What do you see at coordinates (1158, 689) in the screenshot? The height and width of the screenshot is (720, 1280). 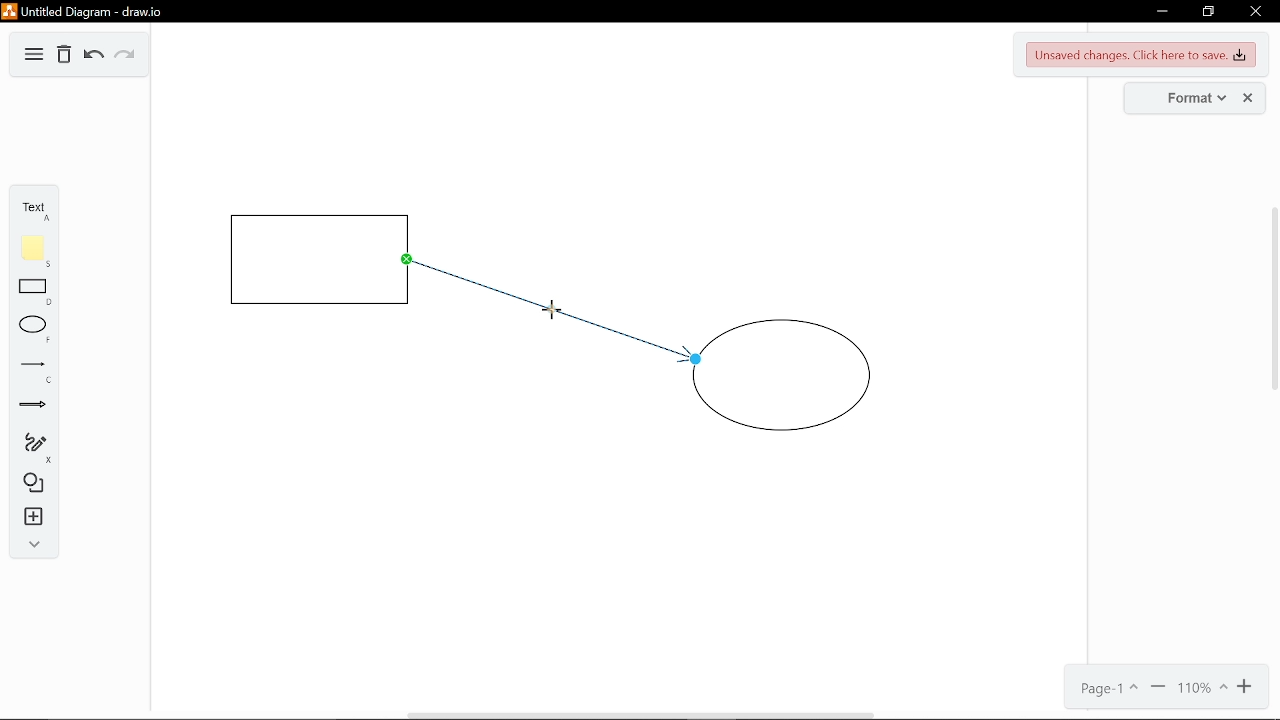 I see `Zoom out` at bounding box center [1158, 689].